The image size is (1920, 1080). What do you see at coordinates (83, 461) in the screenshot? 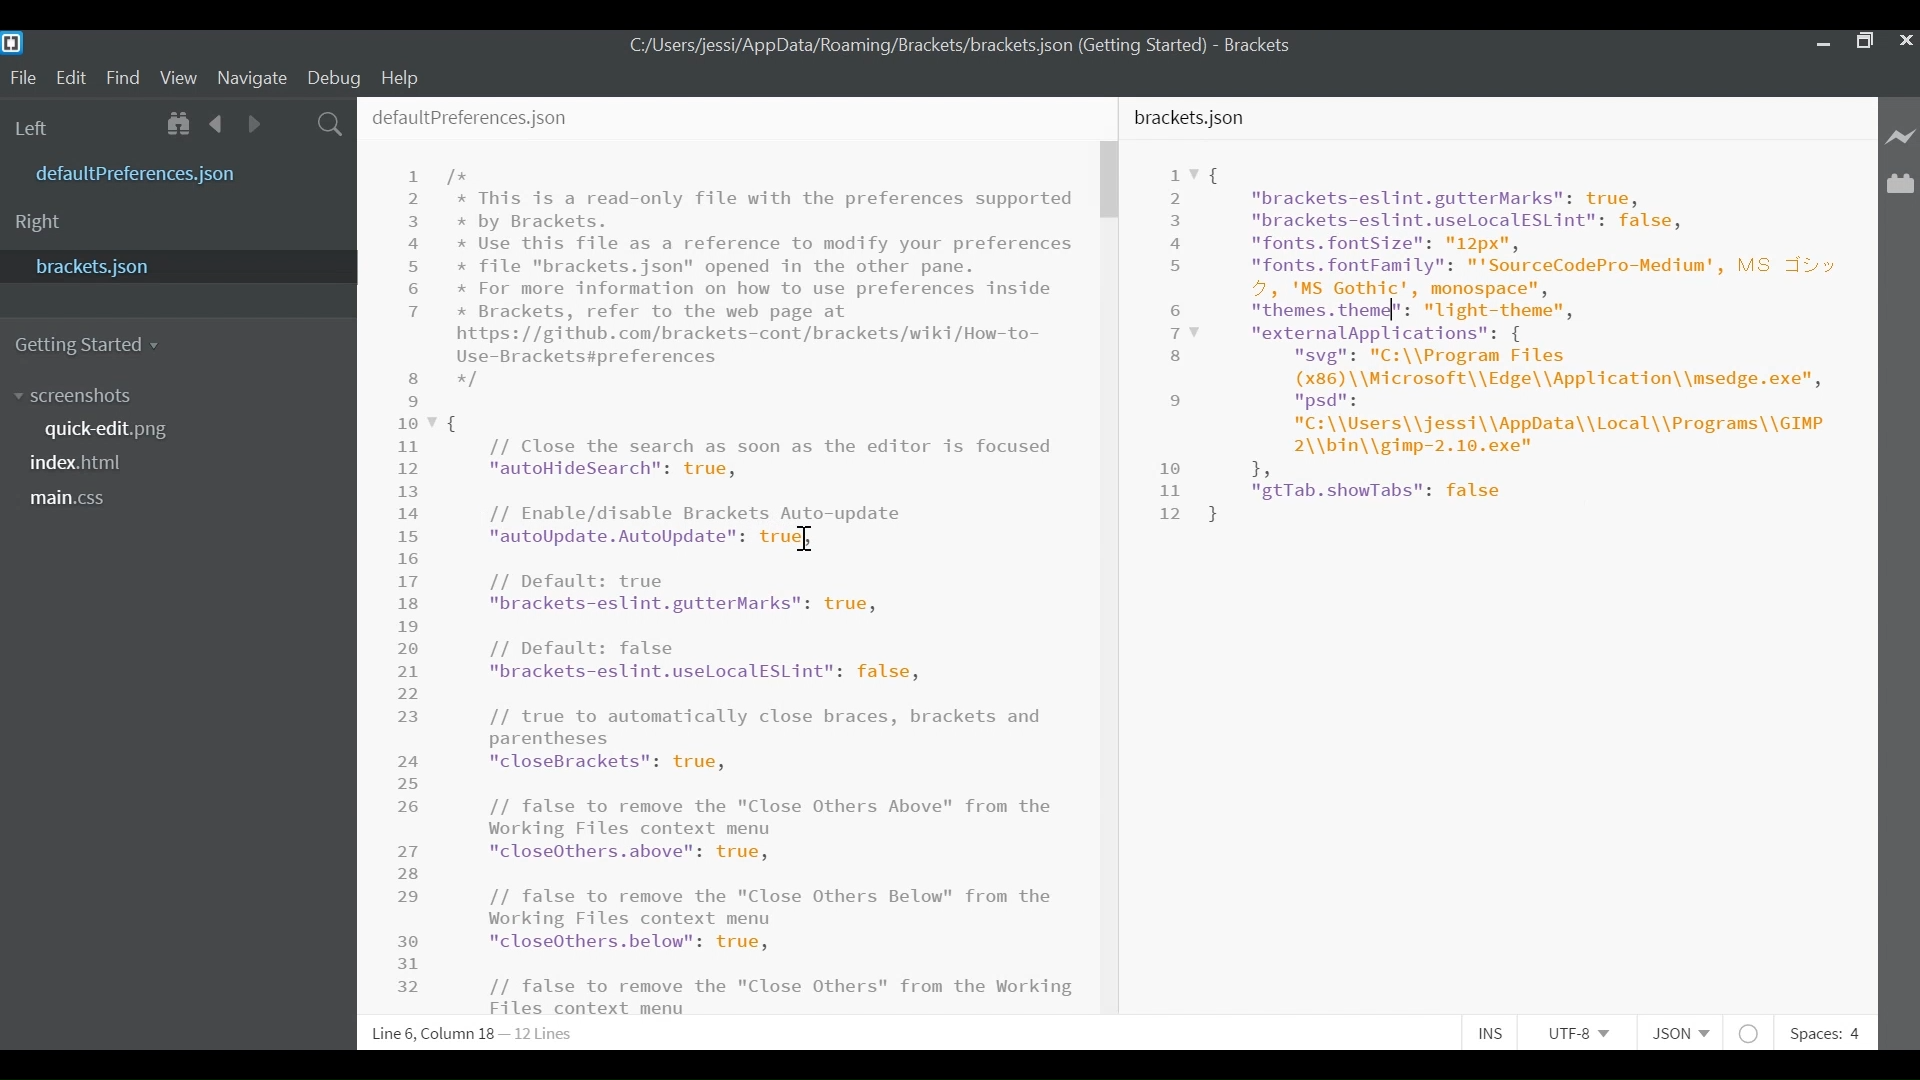
I see `index.html` at bounding box center [83, 461].